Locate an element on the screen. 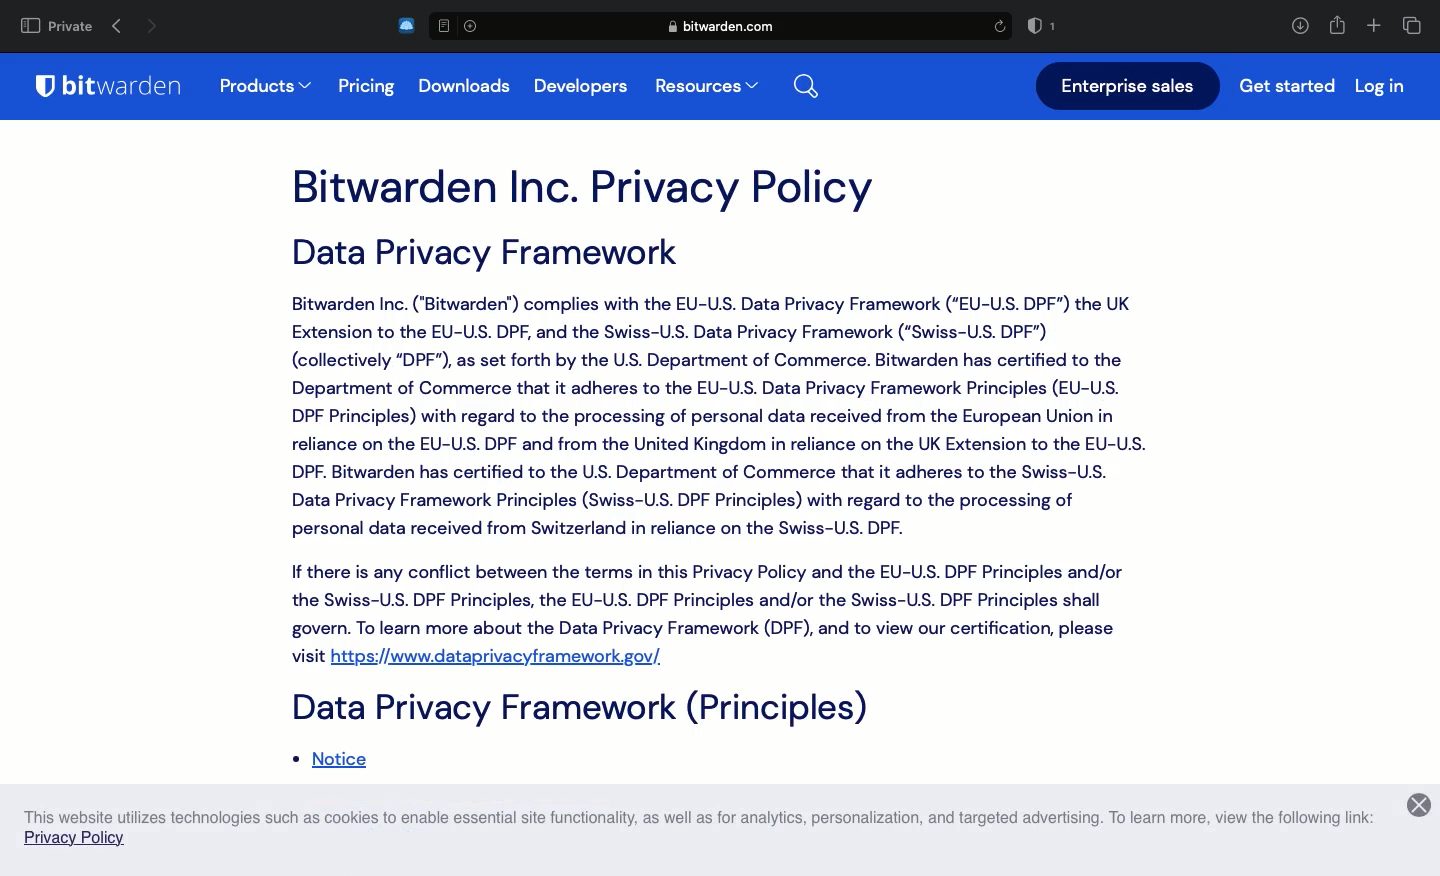 This screenshot has width=1440, height=876. Data Privacy Framework

Bitwarden Inc. ("Bitwarden") complies with the EU-U.S. Data Privacy Framework (“EU-U.S. DPF") the UK
Extension to the EU-U.S. DPF, and the Swiss-U.S. Data Privacy Framework (“Swiss-U.S. DPF")
(collectively “DPF"), as set forth by the U.S. Department of Commerce. Bitwarden has certified to the
Department of Commerce that it adheres to the EU-U.S. Data Privacy Framework Principles (EU-U.S.
DPF Principles) with regard to the processing of personal data received from the European Union in
reliance on the EU-U.S. DPF and from the United Kingdom in reliance on the UK Extension to the EU-U.S.
DPF. Bitwarden has certified to the U.S. Department of Commerce that it adheres to the Swiss-U.S.
Data Privacy Framework Principles (Swiss-U.S. DPF Principles) with regard to the processing of
personal data received from Switzerland in reliance on the Swiss-U.S. DPF.

If there is any conflict between the terms in this Privacy Policy and the EU-U.S. DPF Principles and/or
the Swiss-U.S. DPF Principles, the EU-U.S. DPF Principles and/or the Swiss-U.S. DPF Principles shall
govern. To learn more about the Data Privacy Framework (DPF), and to view our certification, please
visit https://www.dataprivacyframework.gov/ is located at coordinates (729, 455).